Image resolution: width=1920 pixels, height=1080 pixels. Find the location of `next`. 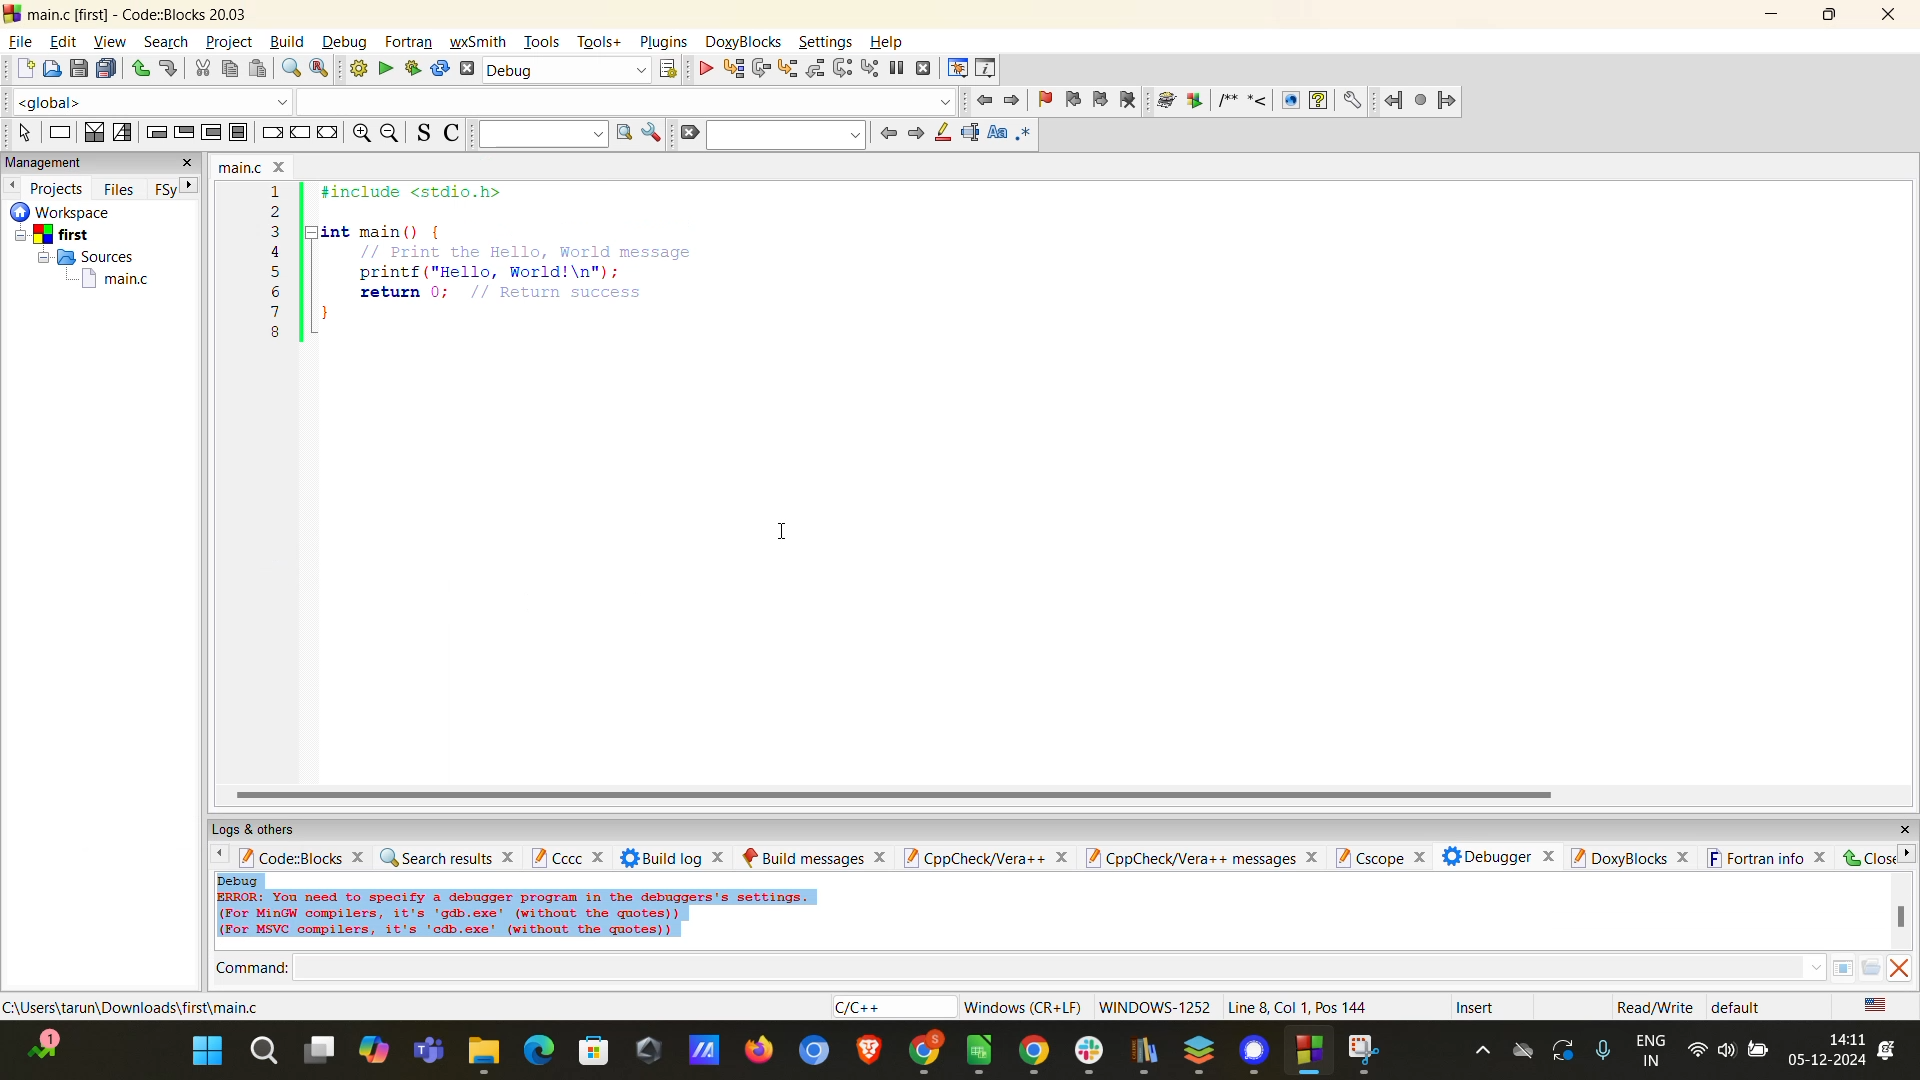

next is located at coordinates (917, 136).